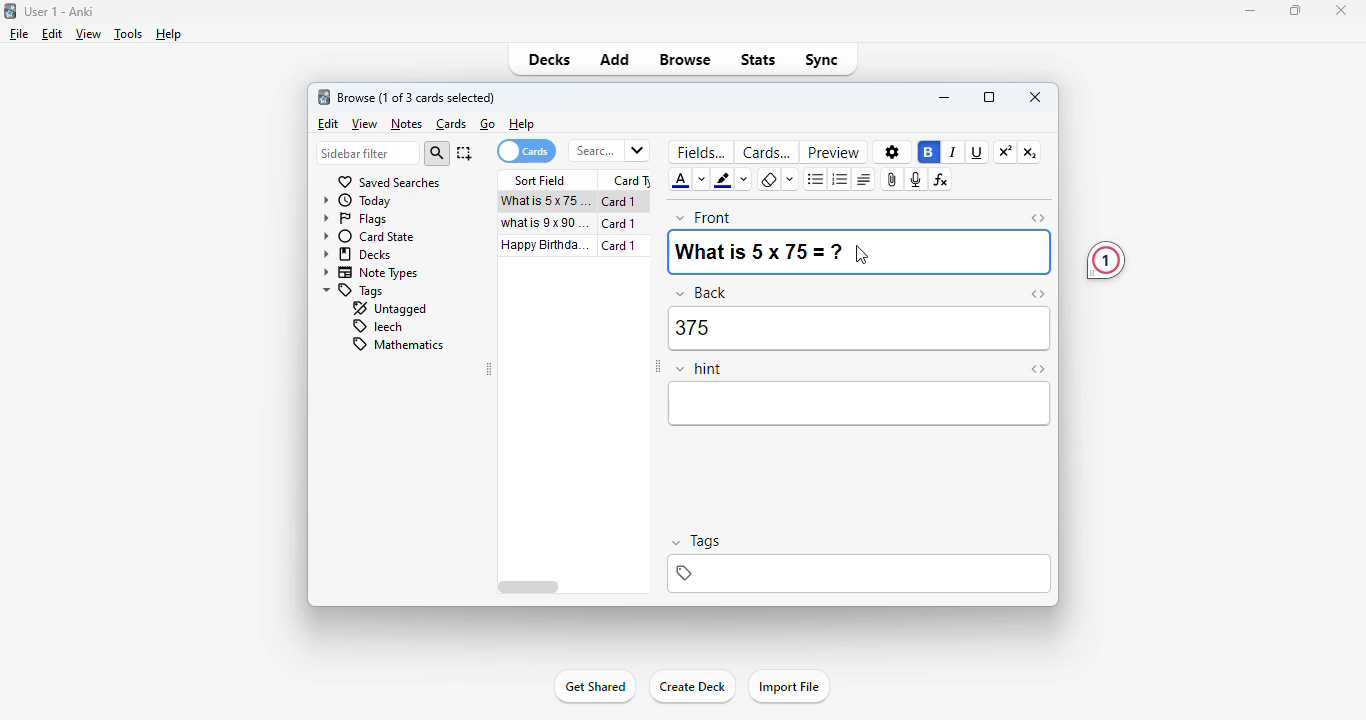 Image resolution: width=1366 pixels, height=720 pixels. Describe the element at coordinates (839, 179) in the screenshot. I see `ordered list` at that location.